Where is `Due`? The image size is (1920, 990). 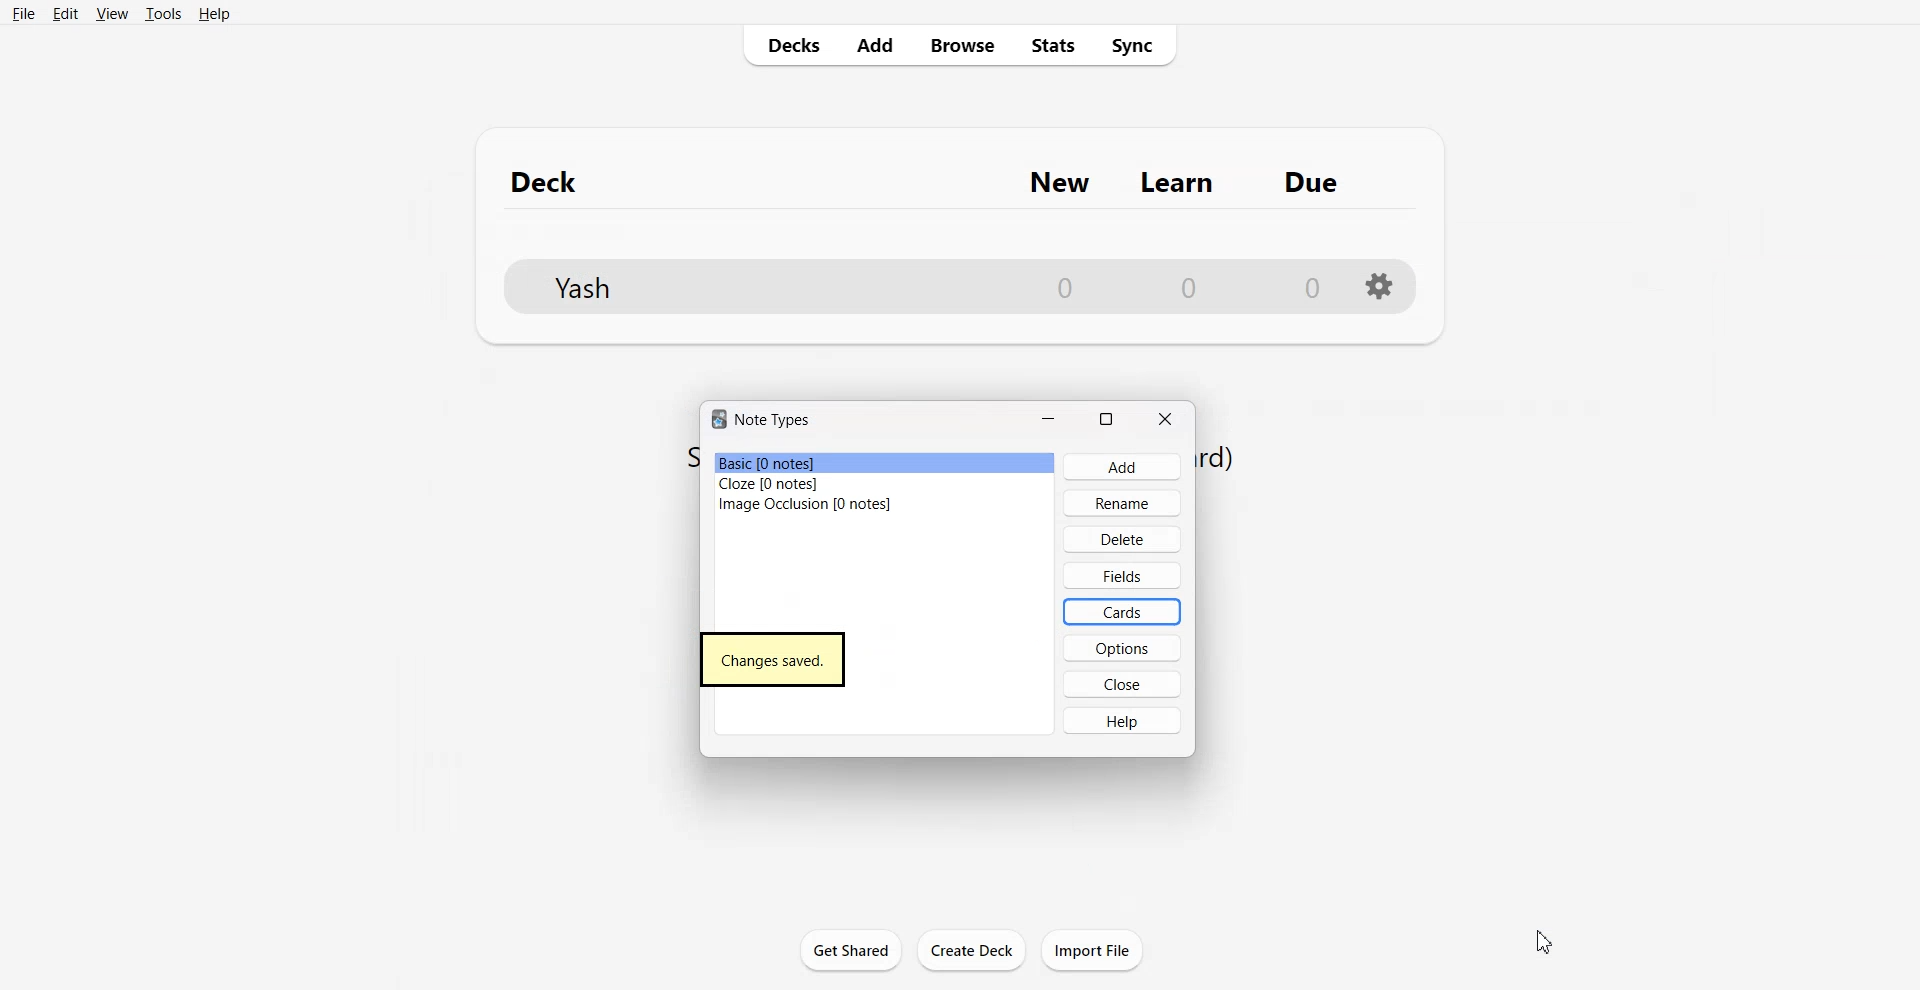 Due is located at coordinates (1312, 182).